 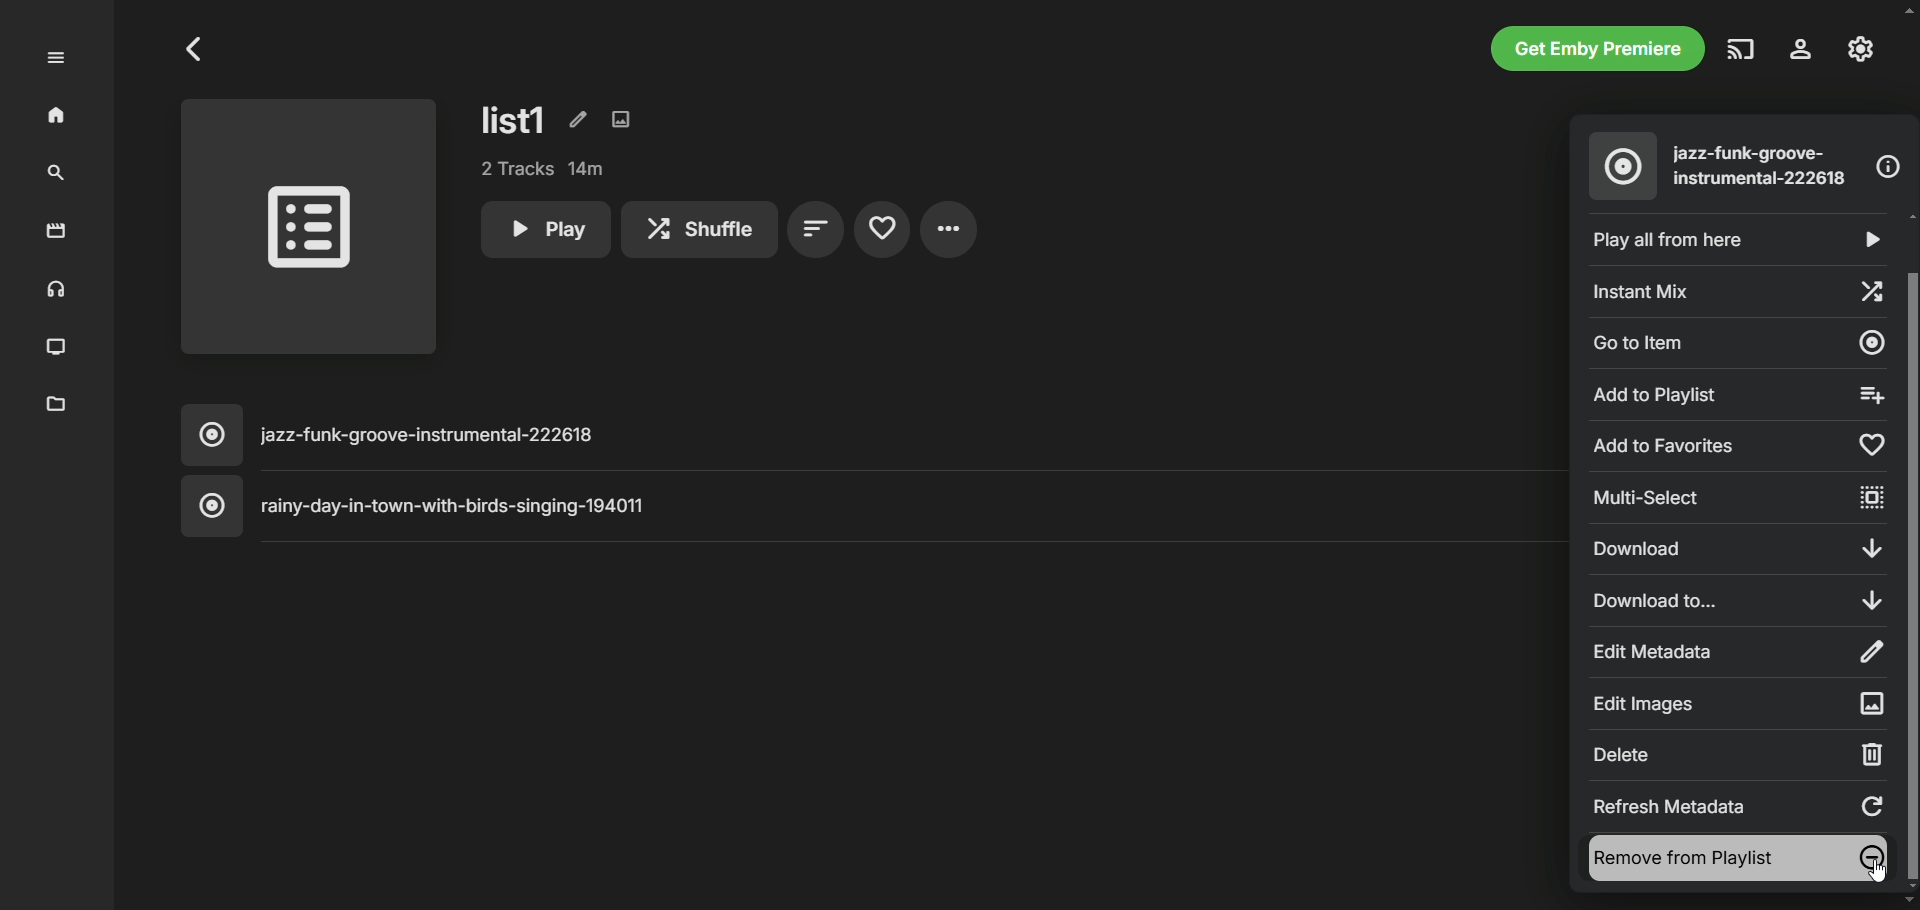 What do you see at coordinates (1878, 871) in the screenshot?
I see `Cursor` at bounding box center [1878, 871].